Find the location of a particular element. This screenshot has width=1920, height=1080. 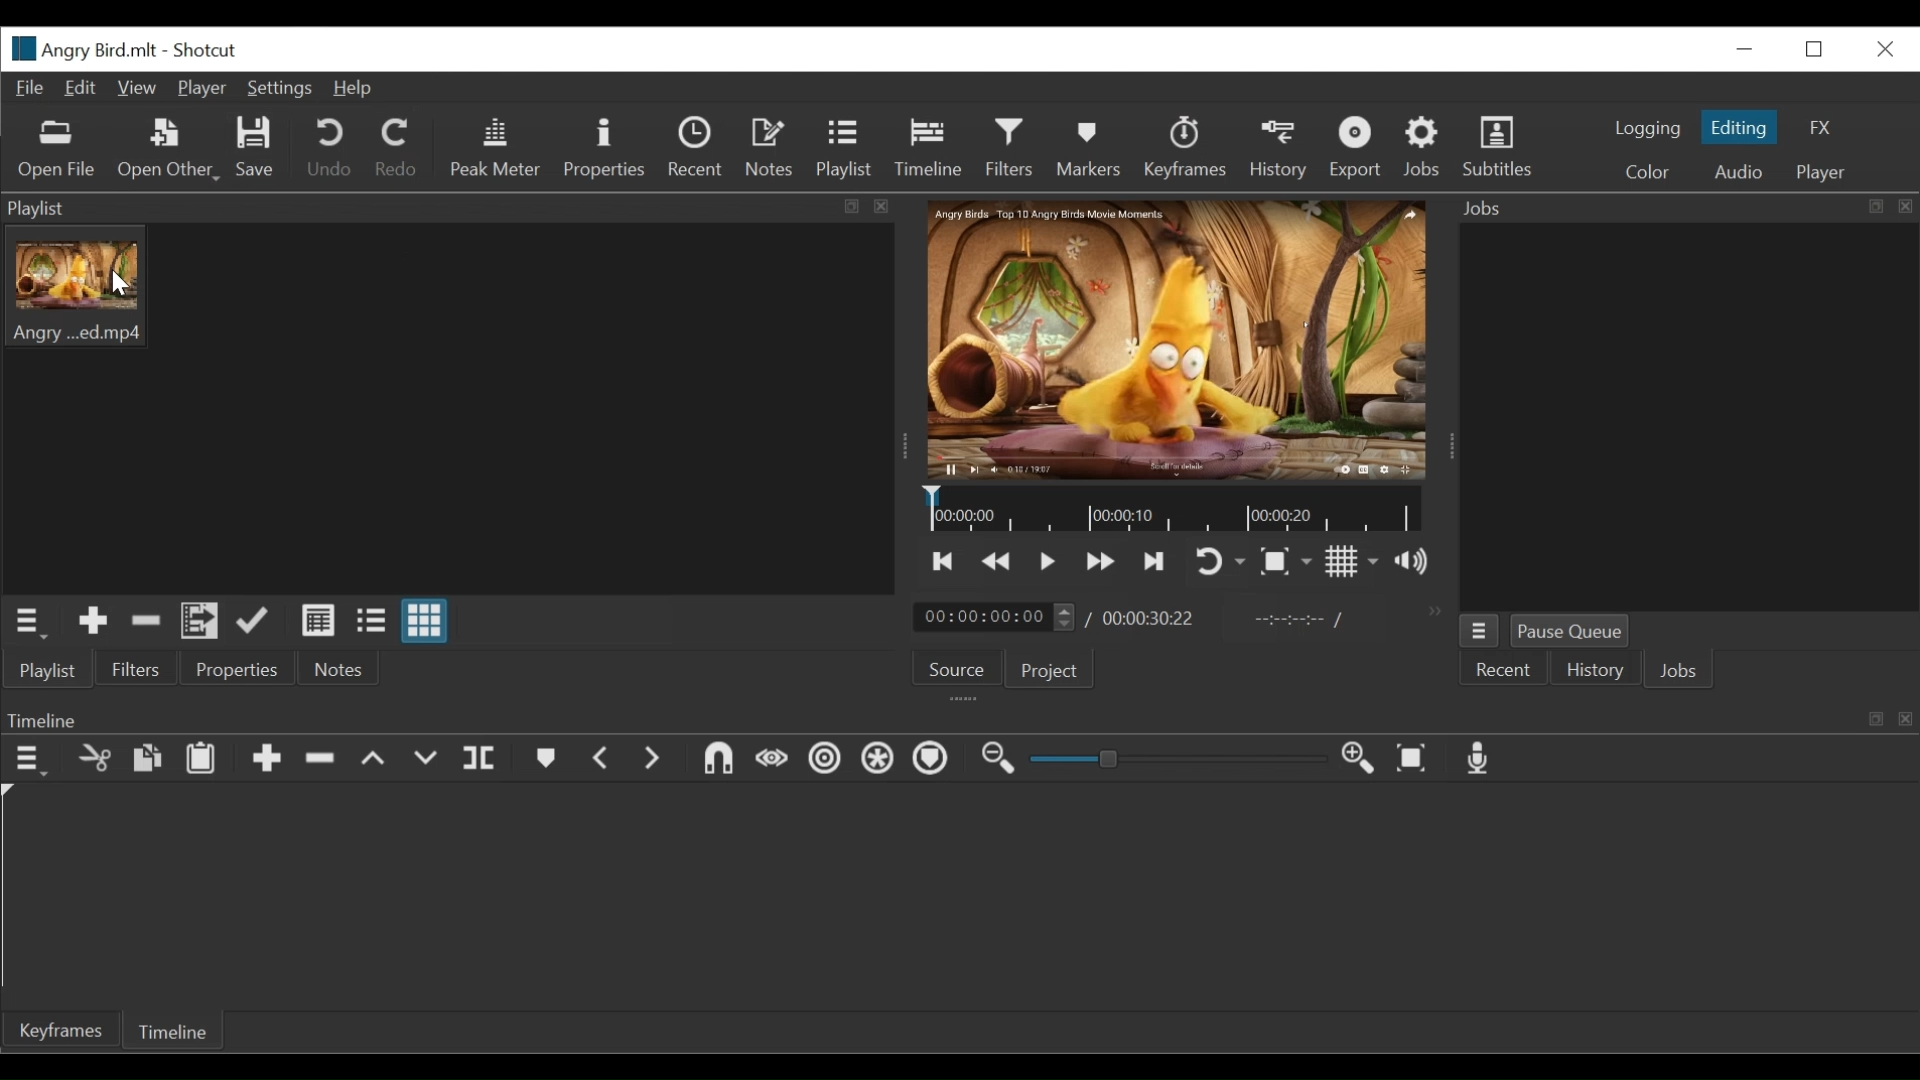

scrub wile dragging is located at coordinates (772, 758).